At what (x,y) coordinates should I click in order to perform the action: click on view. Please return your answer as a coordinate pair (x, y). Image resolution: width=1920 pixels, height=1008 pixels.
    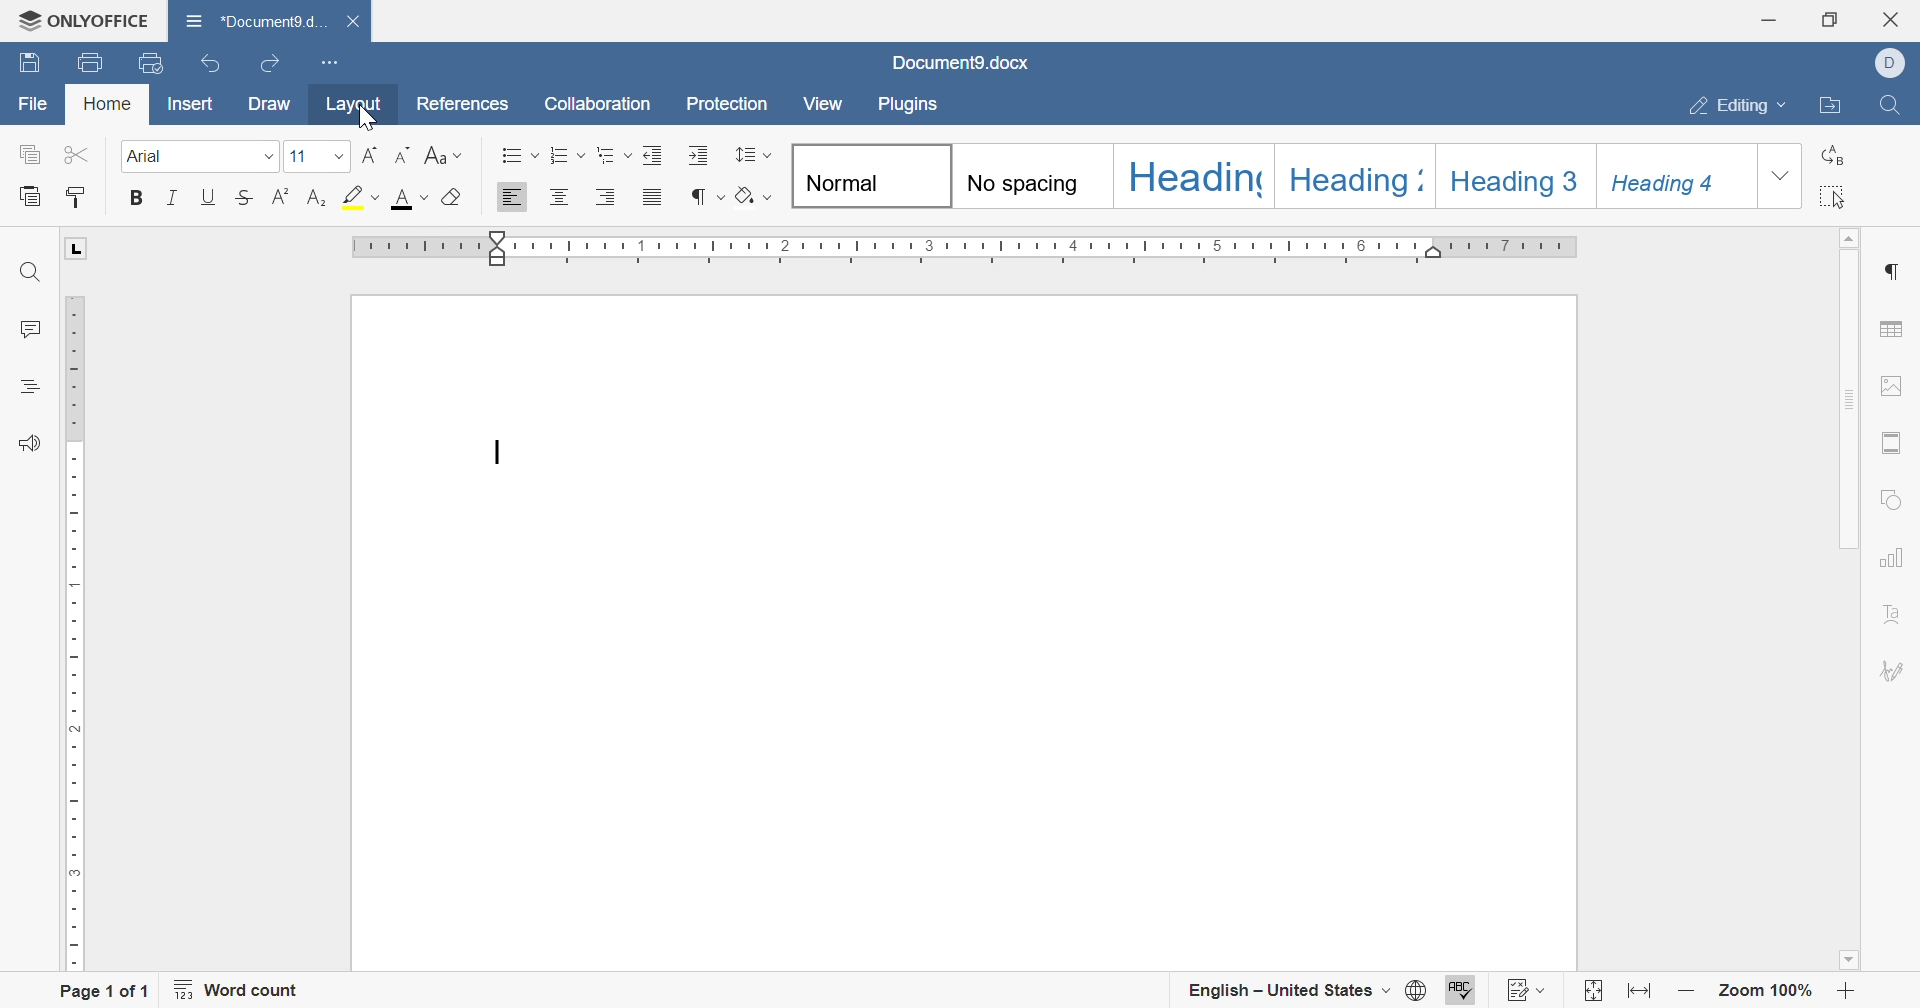
    Looking at the image, I should click on (822, 103).